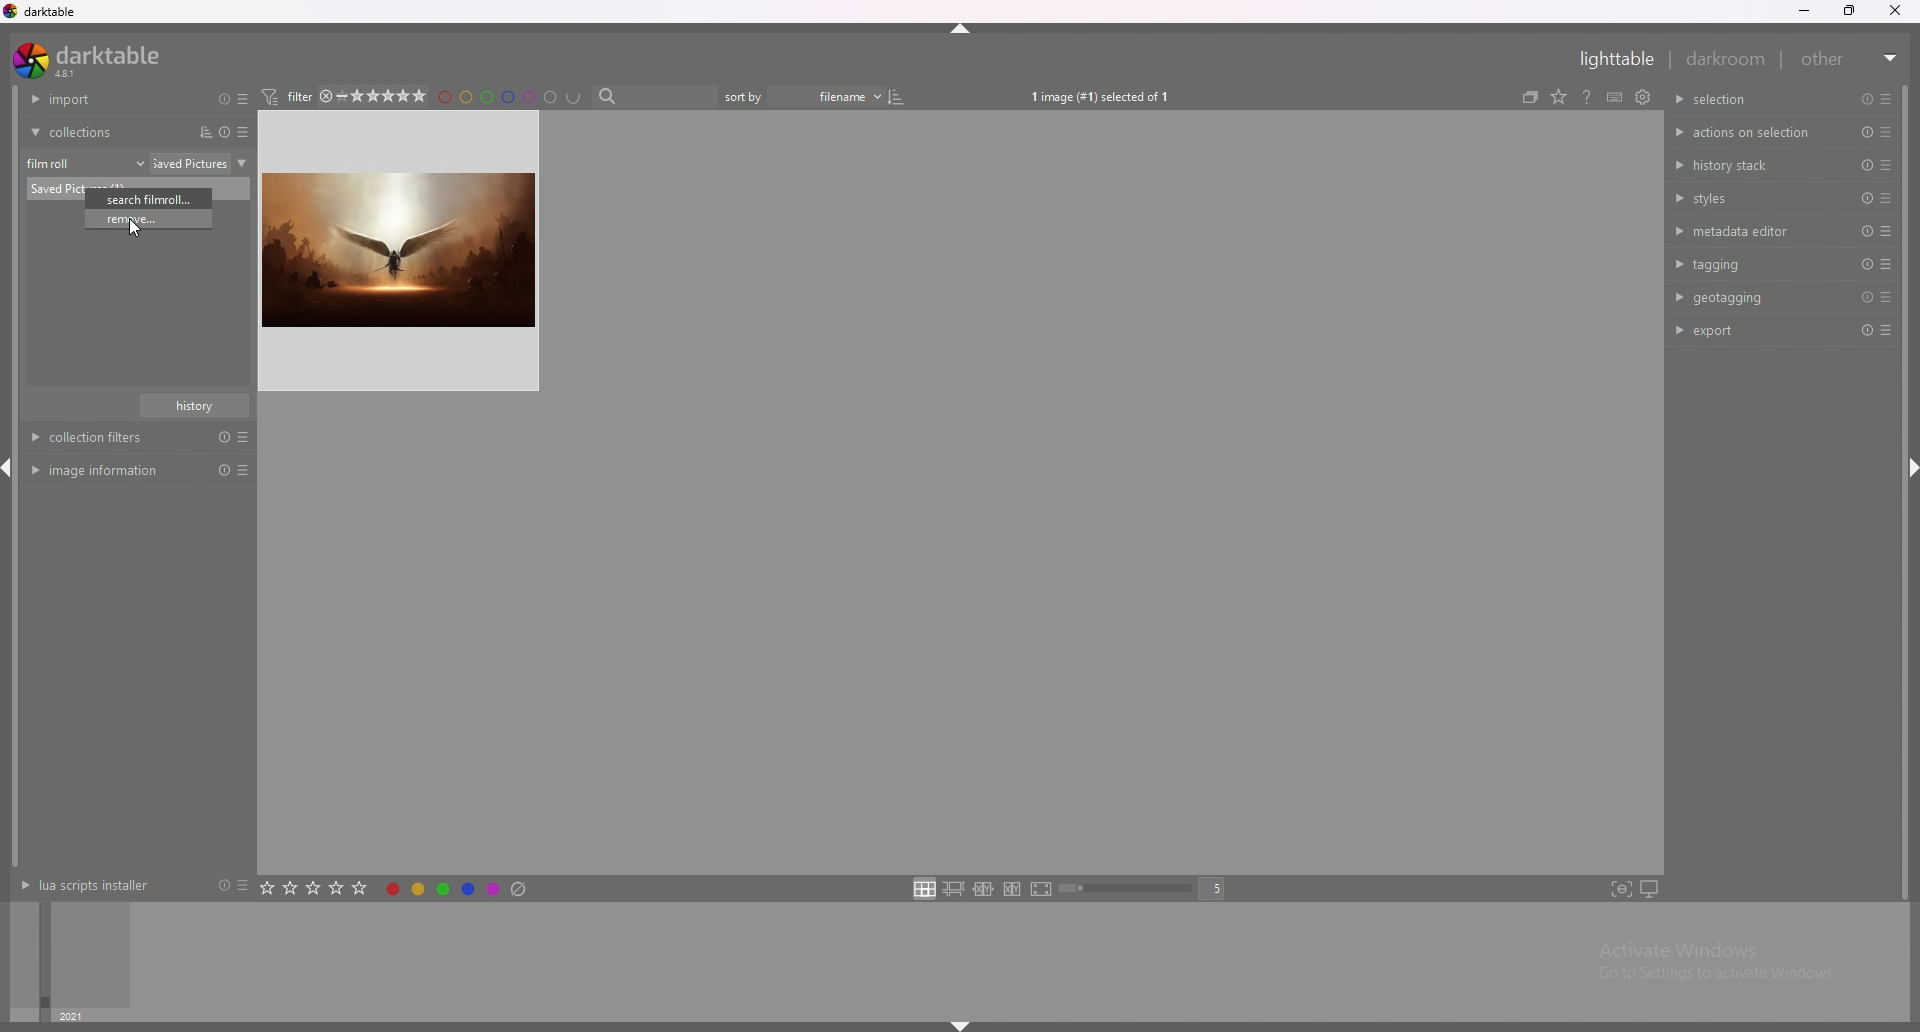  What do you see at coordinates (1638, 96) in the screenshot?
I see `define shortcuts` at bounding box center [1638, 96].